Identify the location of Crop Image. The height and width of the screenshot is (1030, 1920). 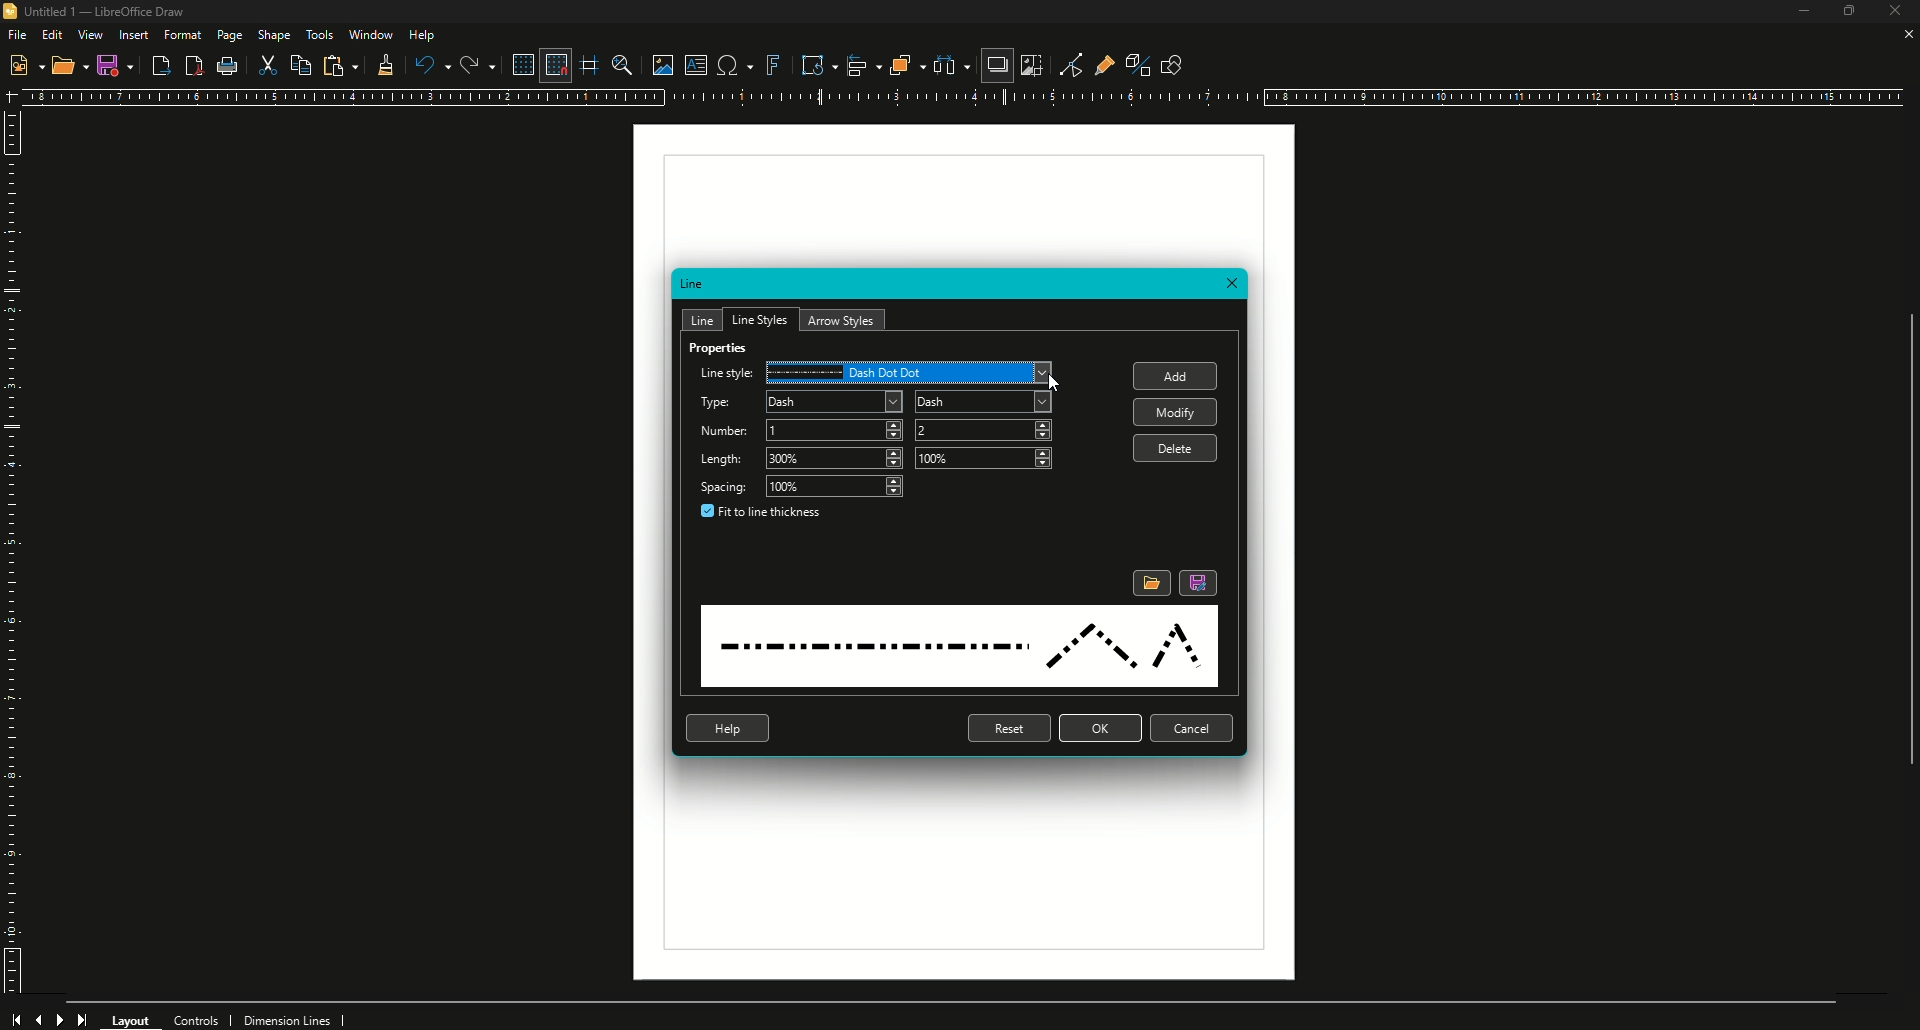
(1031, 65).